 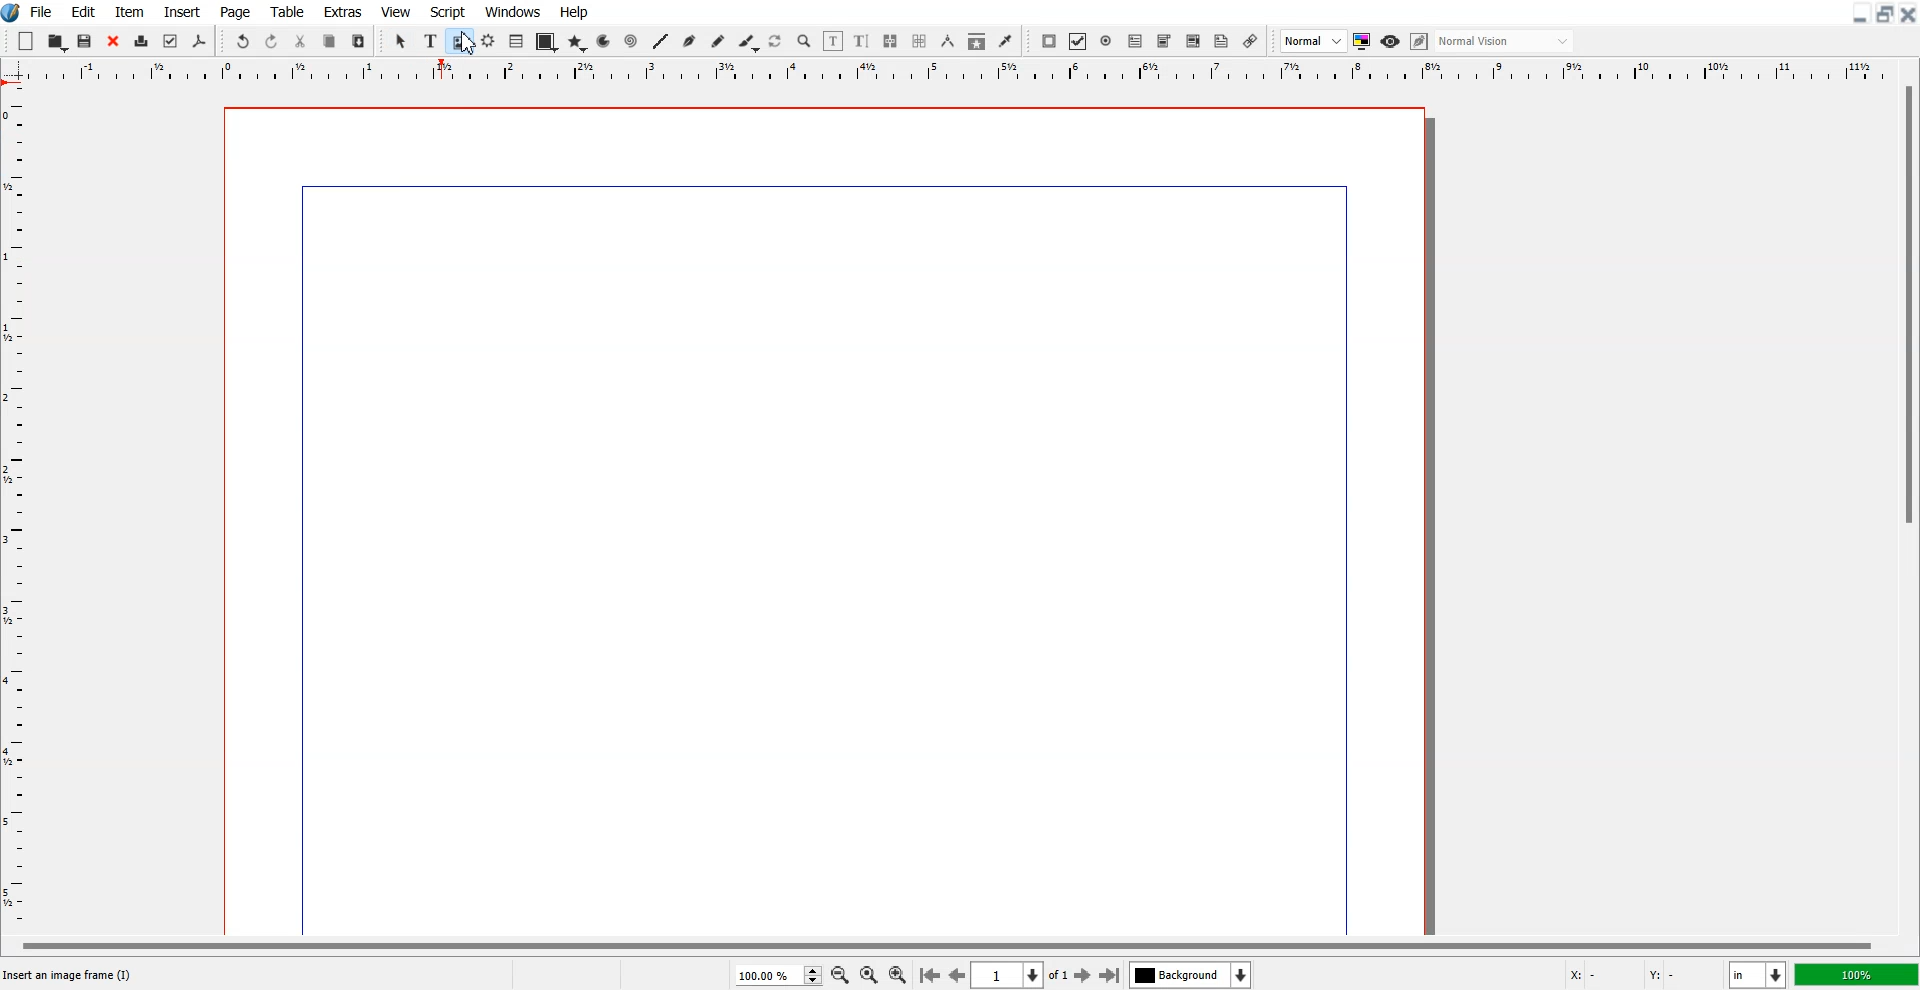 I want to click on Go to Previous page, so click(x=956, y=975).